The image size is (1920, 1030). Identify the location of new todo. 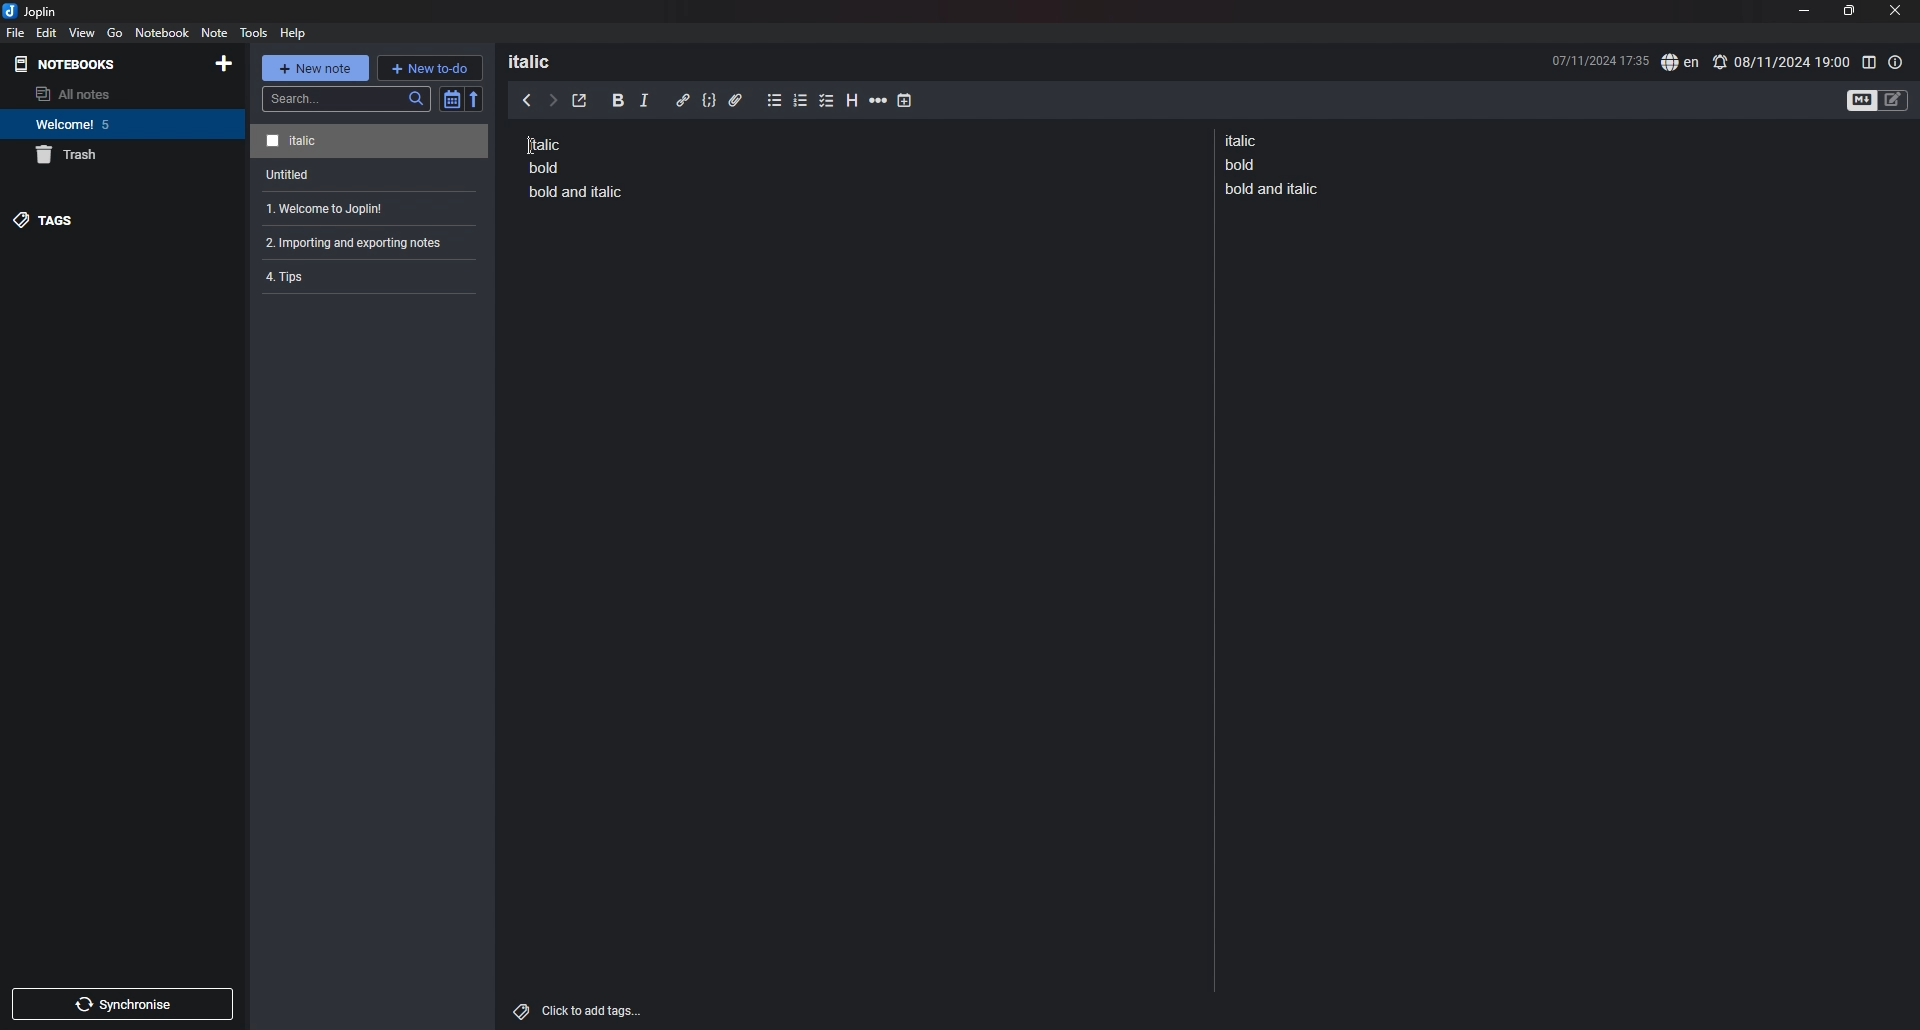
(429, 67).